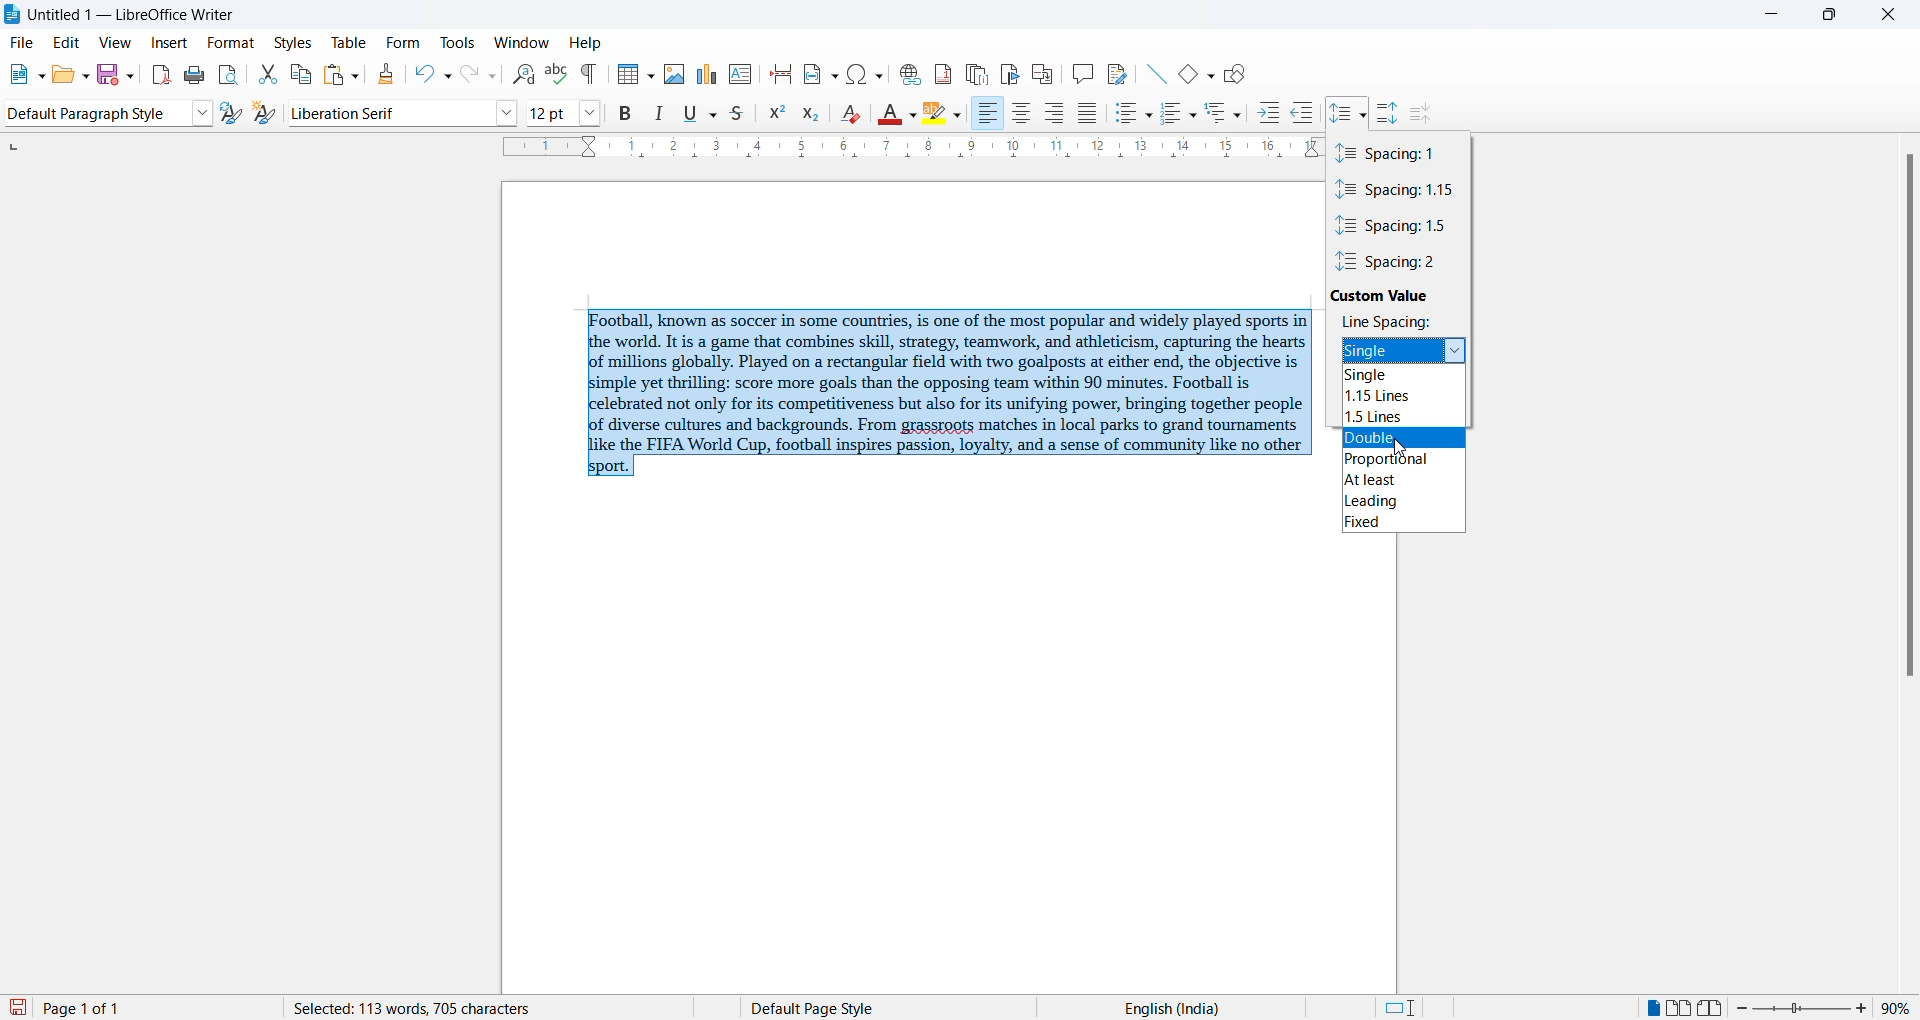  I want to click on italic, so click(659, 111).